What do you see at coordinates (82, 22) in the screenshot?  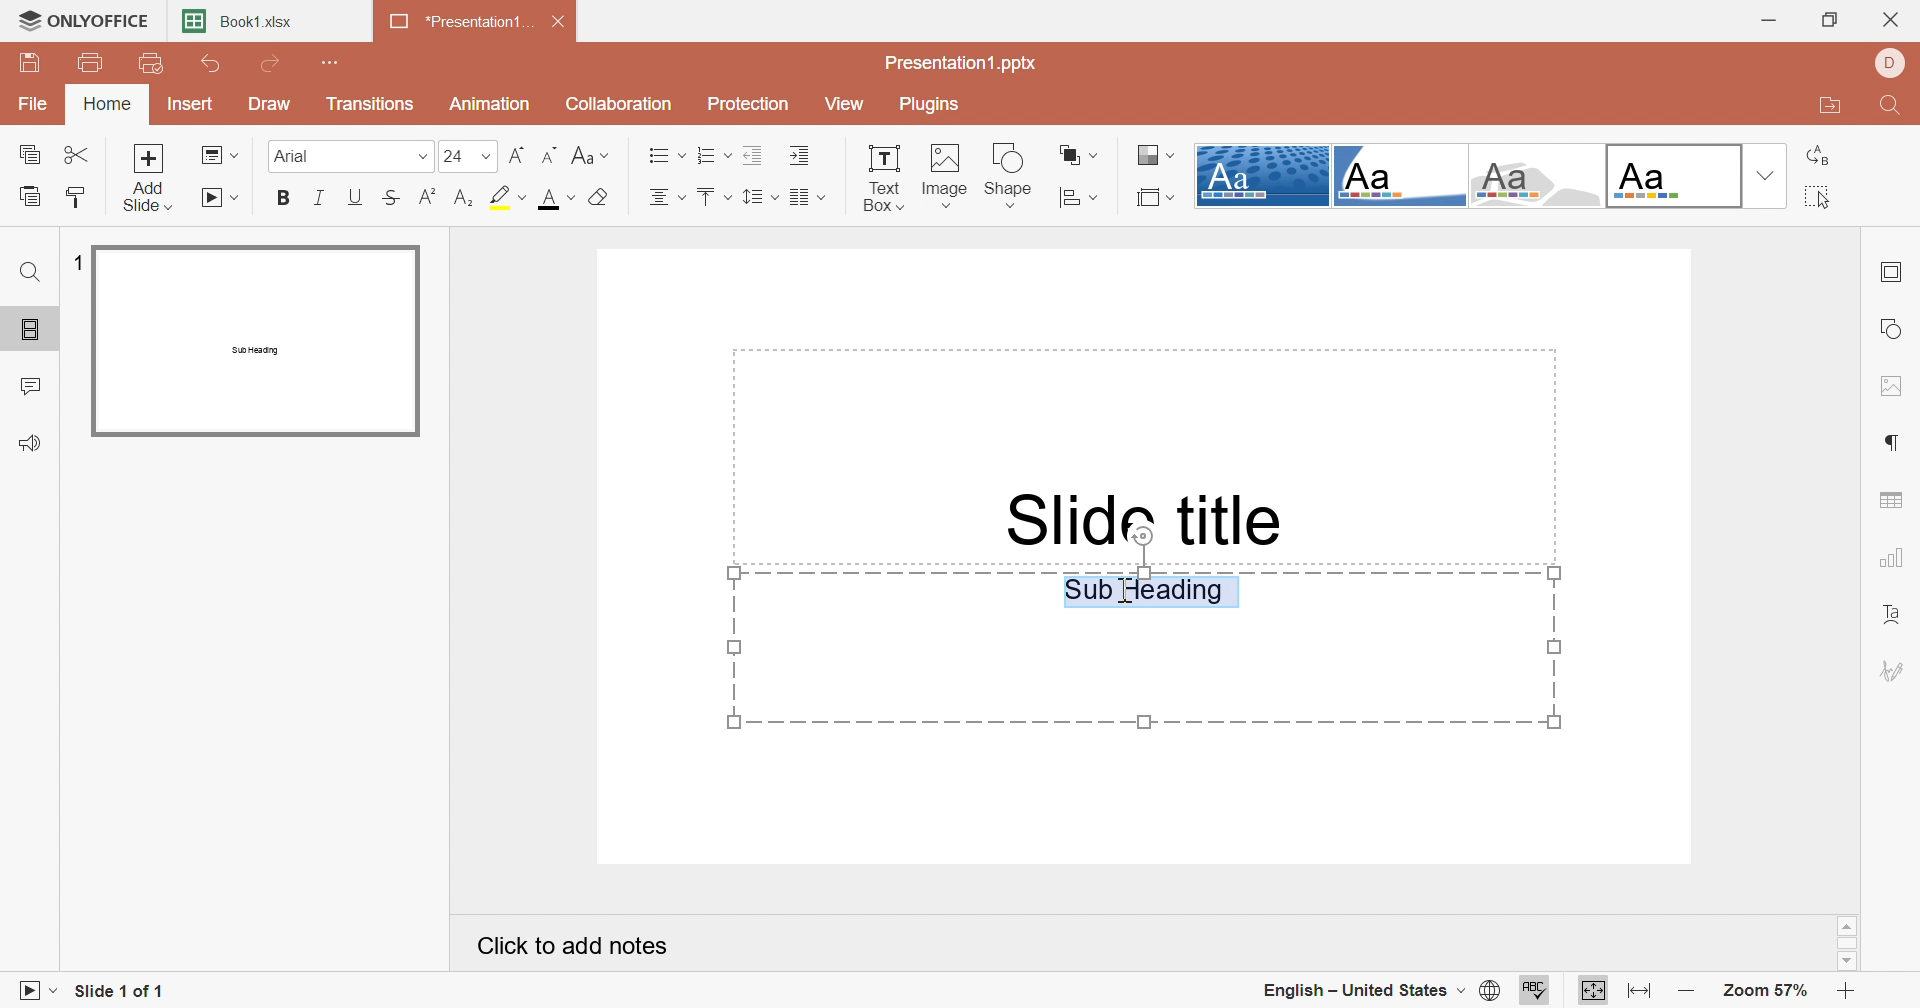 I see `ONLYOFFICE` at bounding box center [82, 22].